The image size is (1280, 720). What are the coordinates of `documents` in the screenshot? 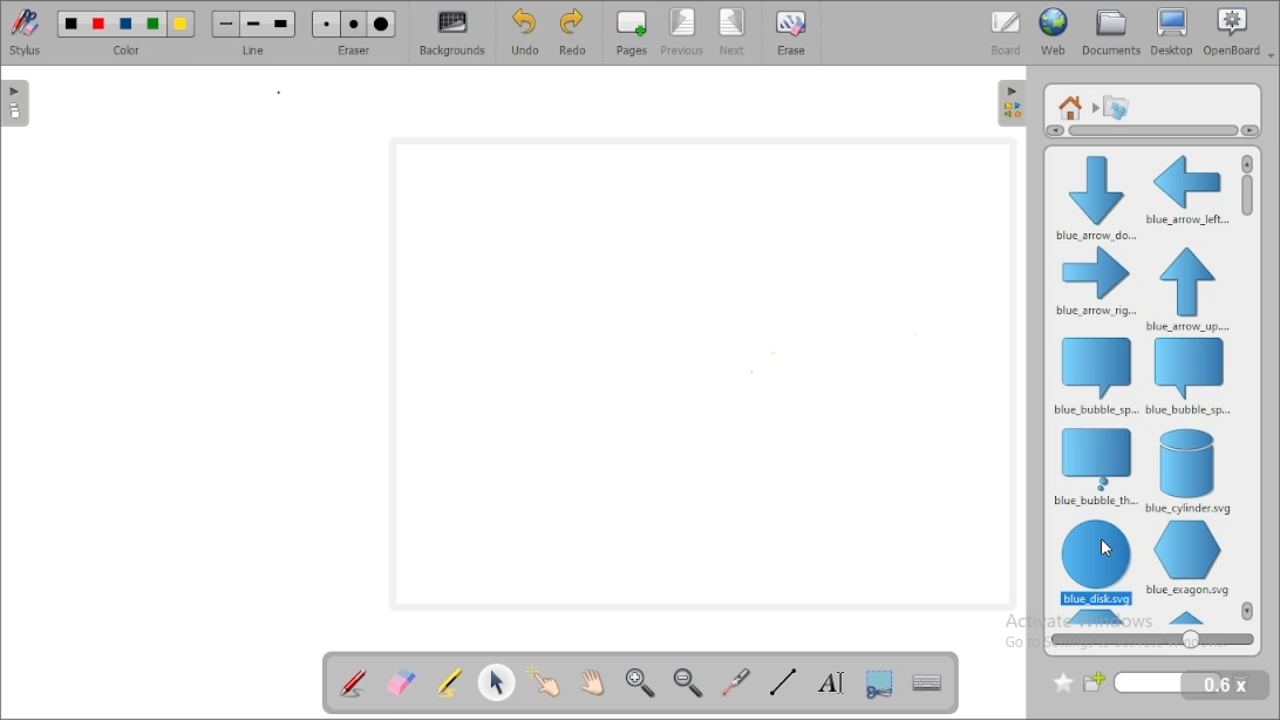 It's located at (1112, 32).